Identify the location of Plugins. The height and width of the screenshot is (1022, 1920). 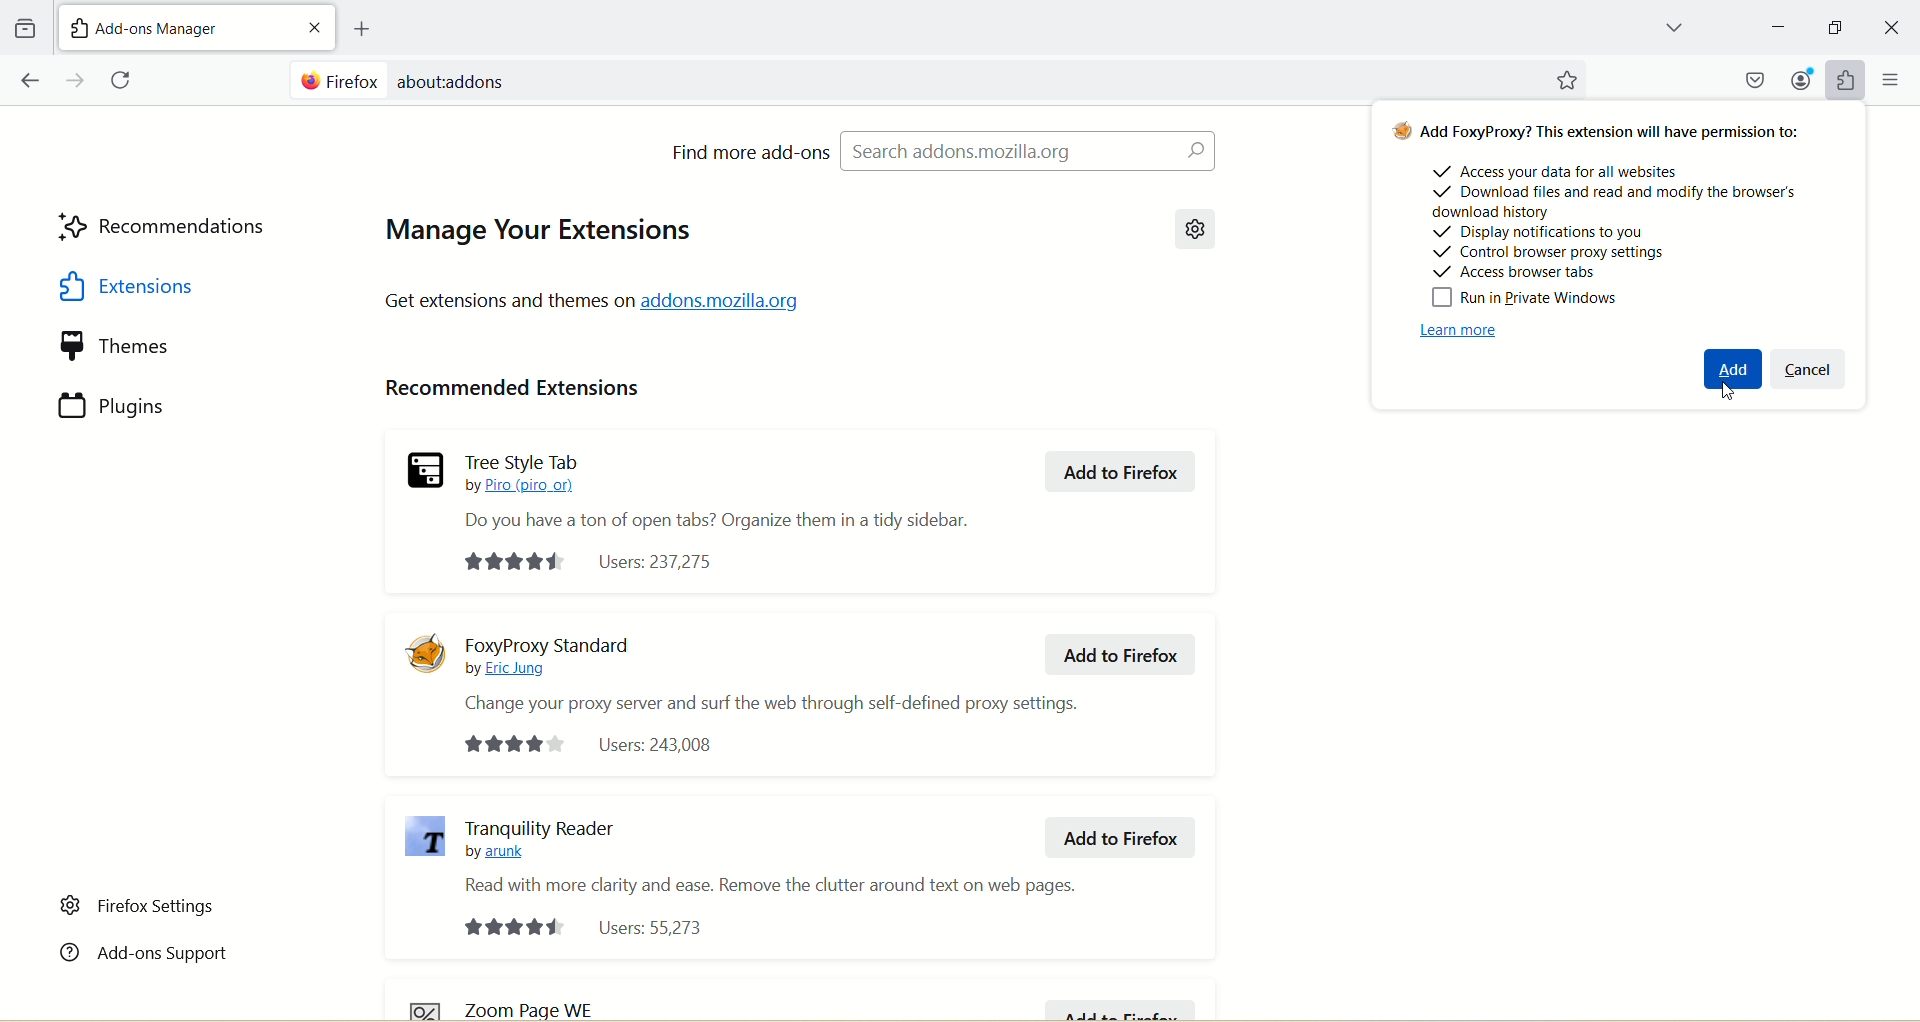
(169, 405).